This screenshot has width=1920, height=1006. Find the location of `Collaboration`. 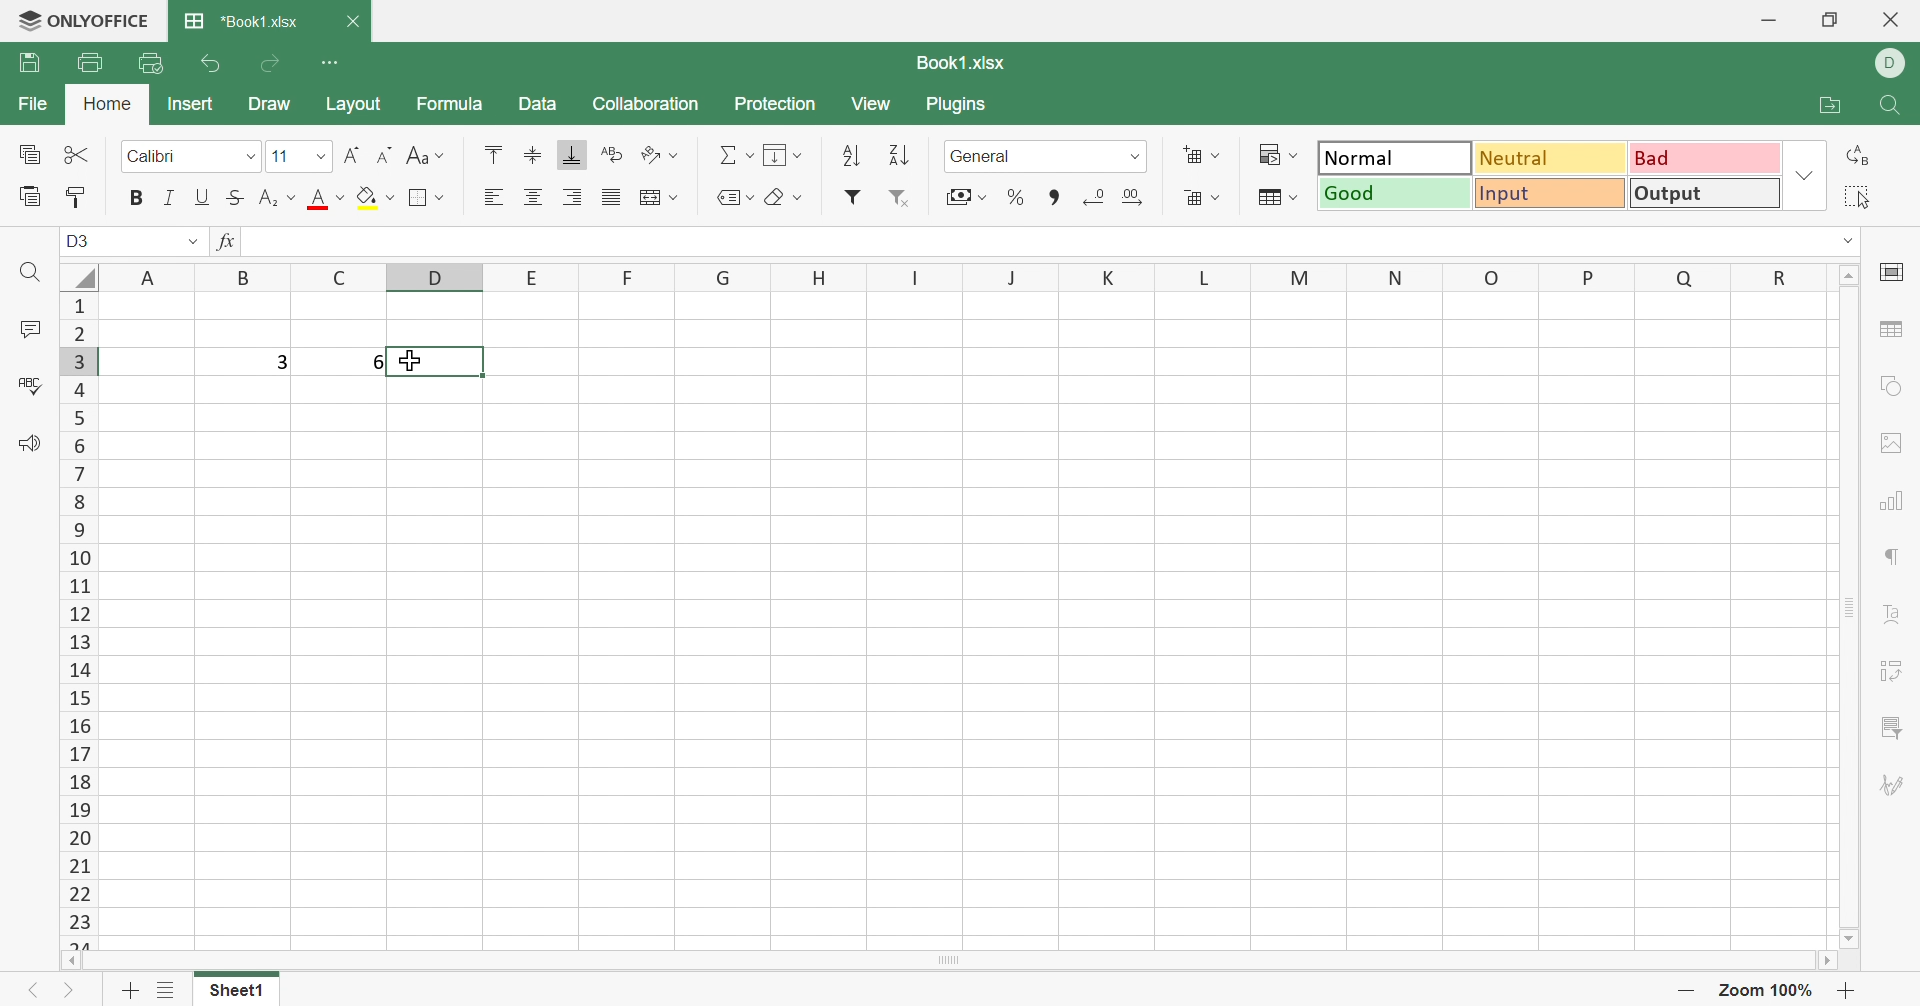

Collaboration is located at coordinates (645, 103).